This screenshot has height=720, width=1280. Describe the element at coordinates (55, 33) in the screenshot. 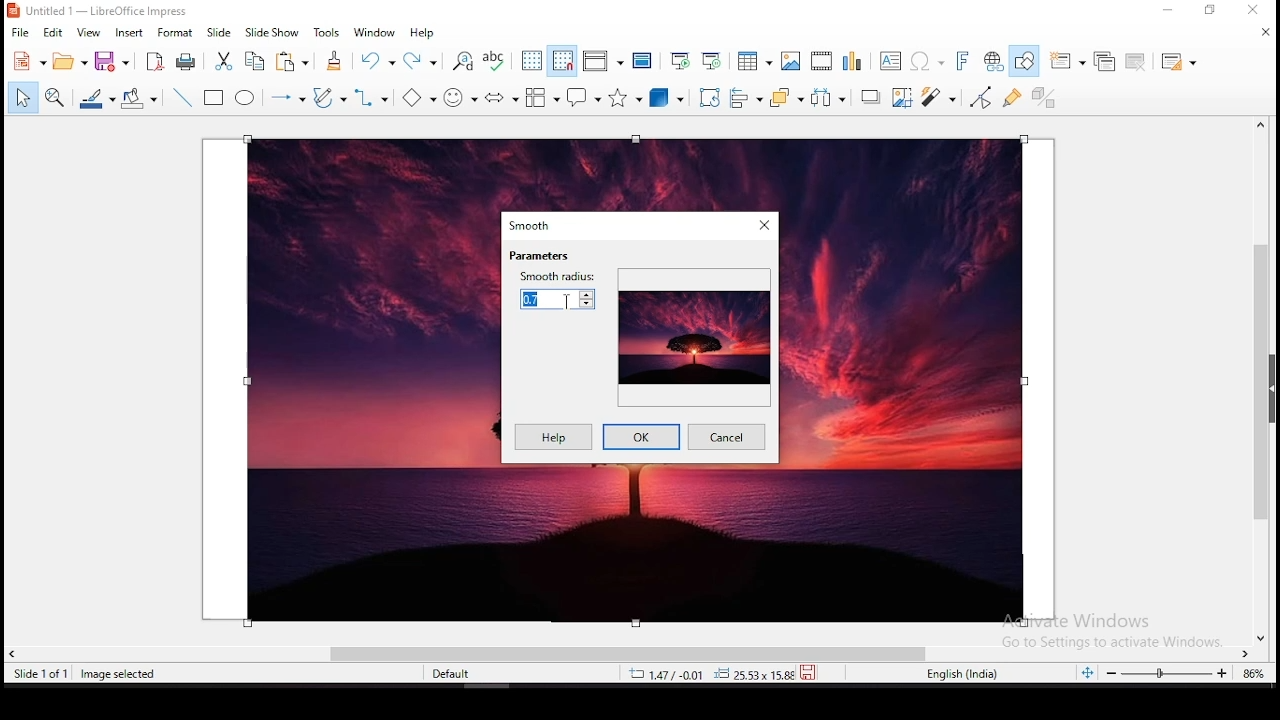

I see `edit` at that location.